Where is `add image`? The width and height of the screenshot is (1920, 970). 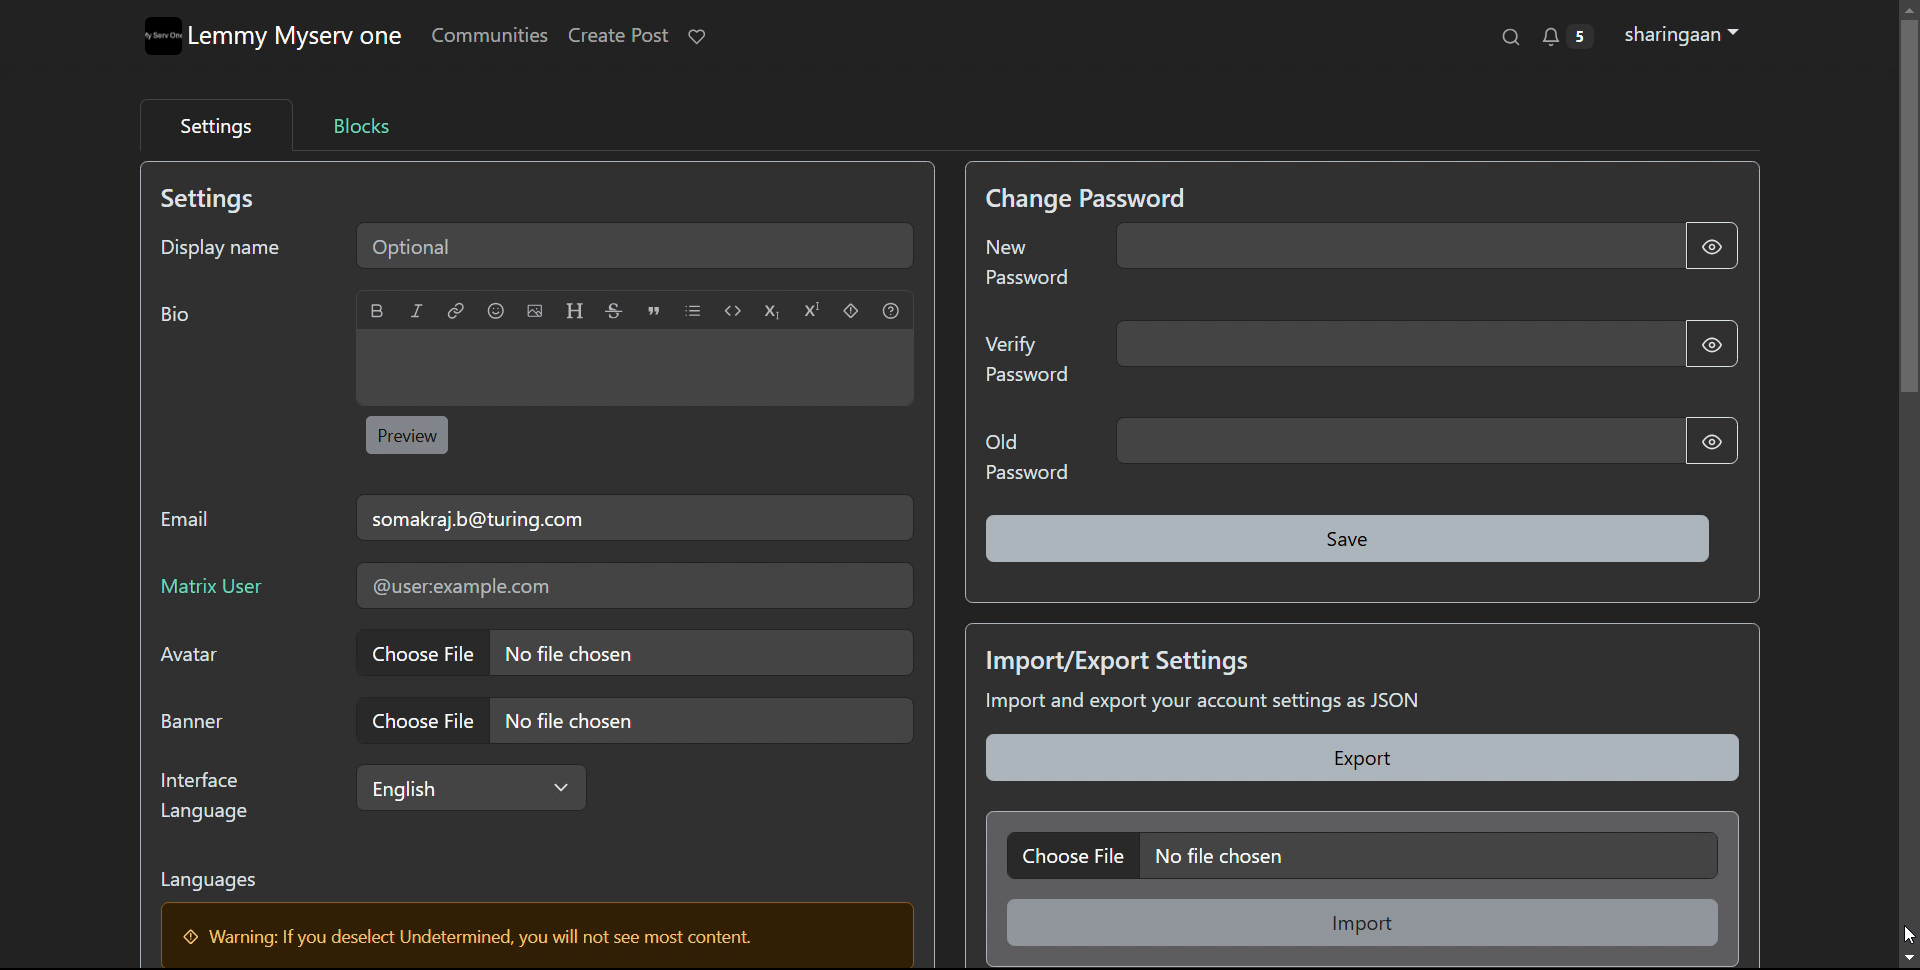 add image is located at coordinates (534, 311).